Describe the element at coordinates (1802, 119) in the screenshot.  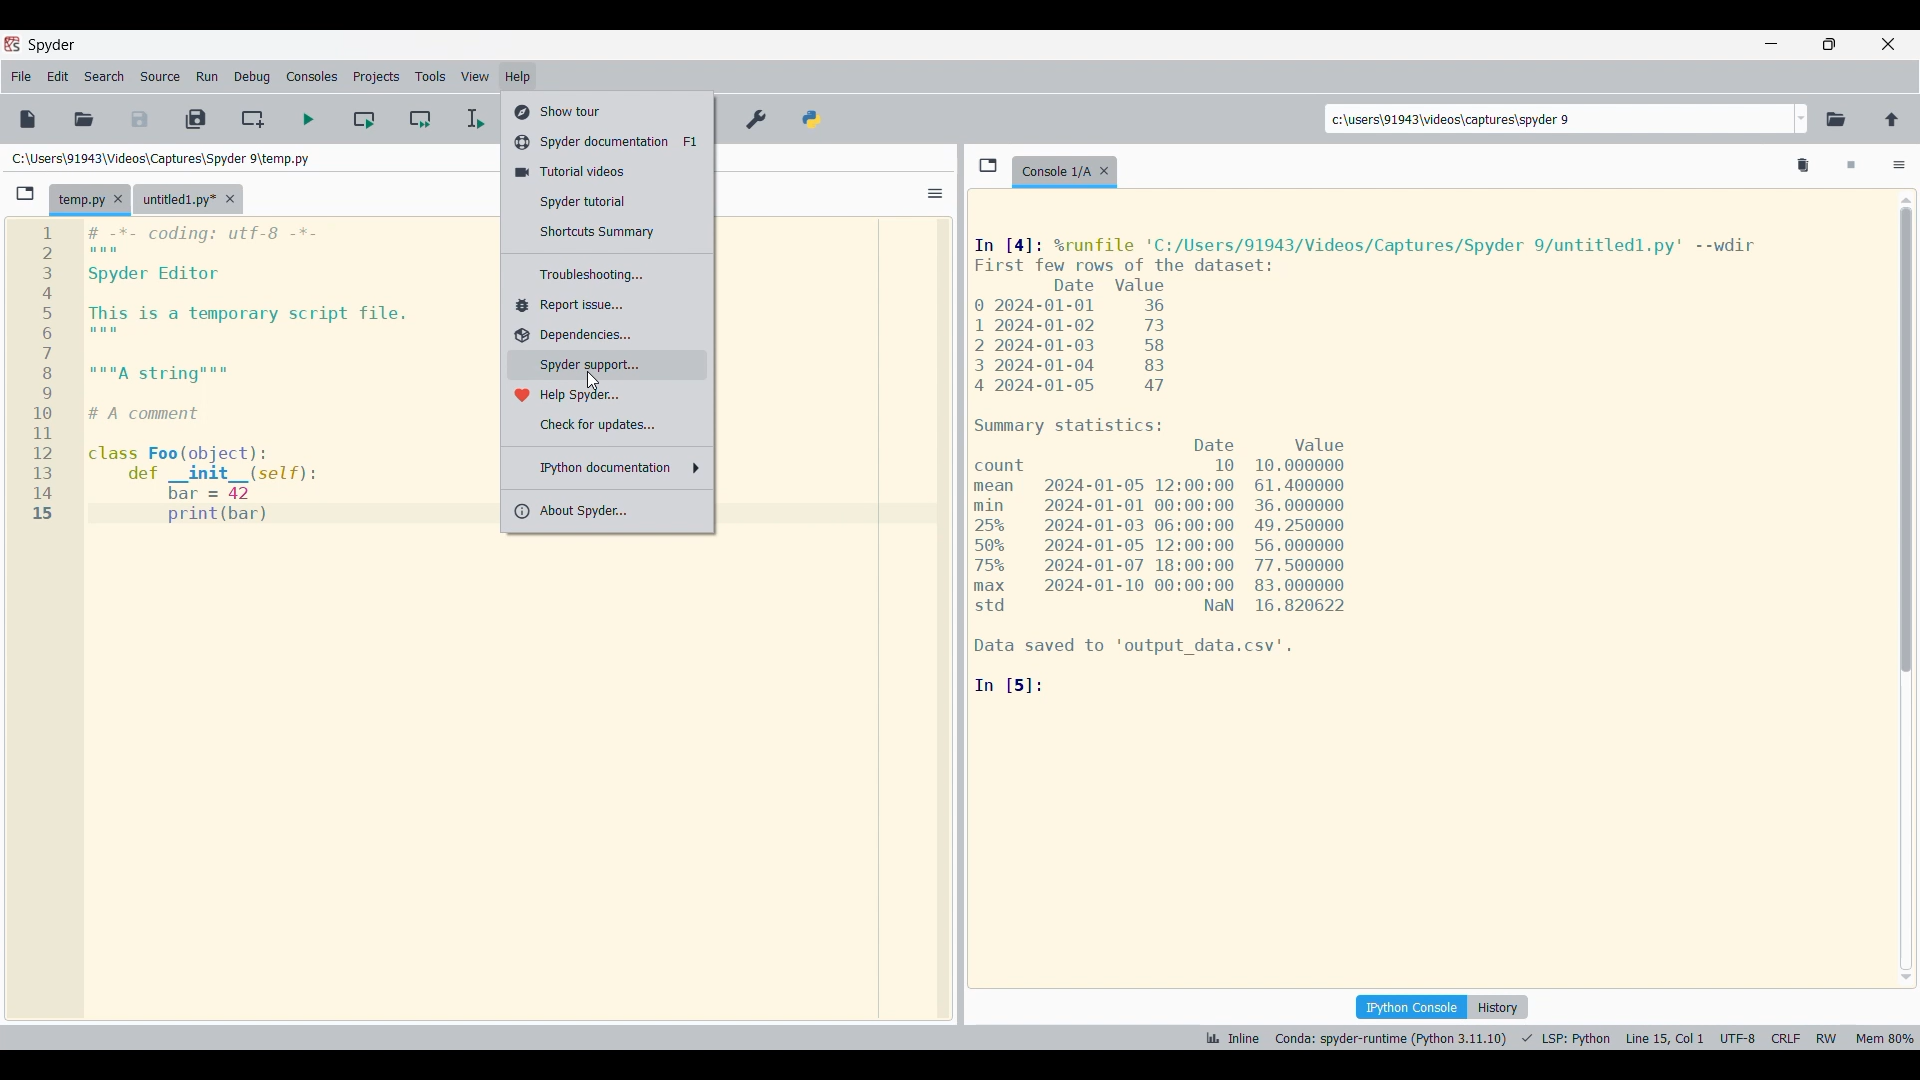
I see `Folder location options` at that location.